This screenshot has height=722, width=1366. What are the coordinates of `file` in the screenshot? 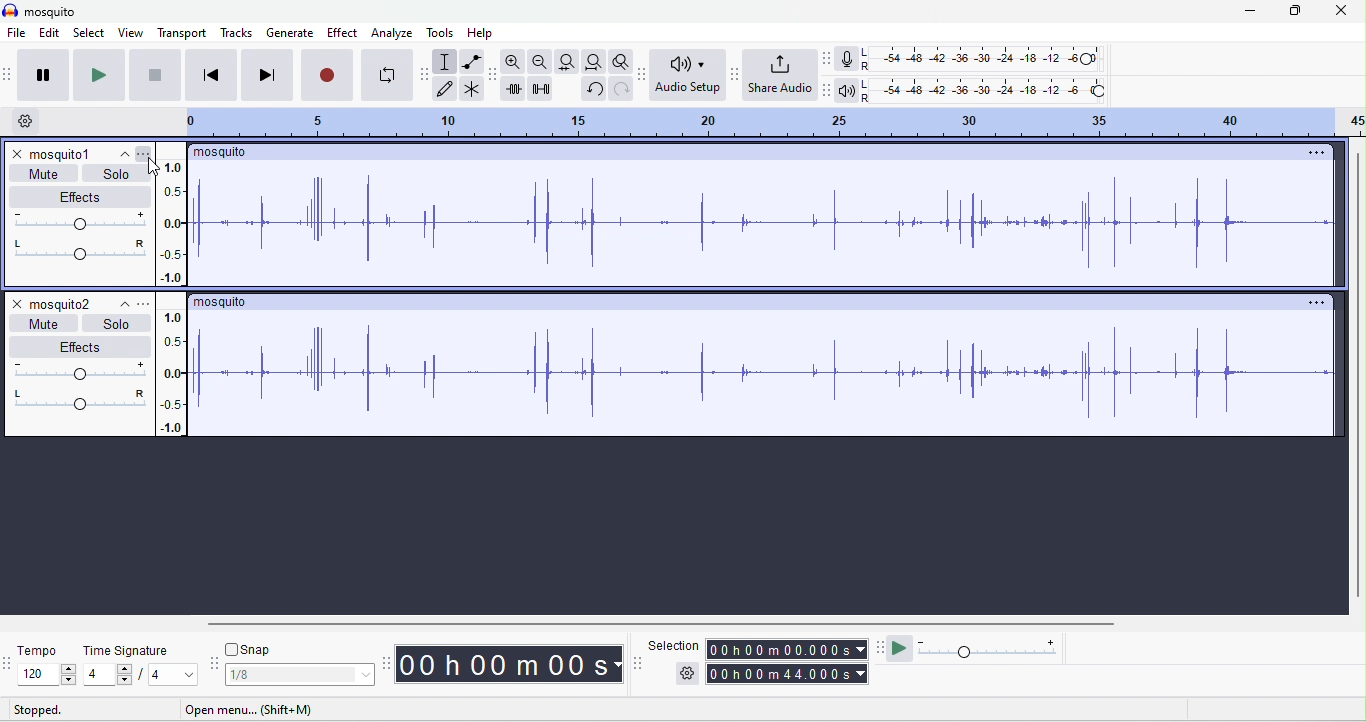 It's located at (16, 34).